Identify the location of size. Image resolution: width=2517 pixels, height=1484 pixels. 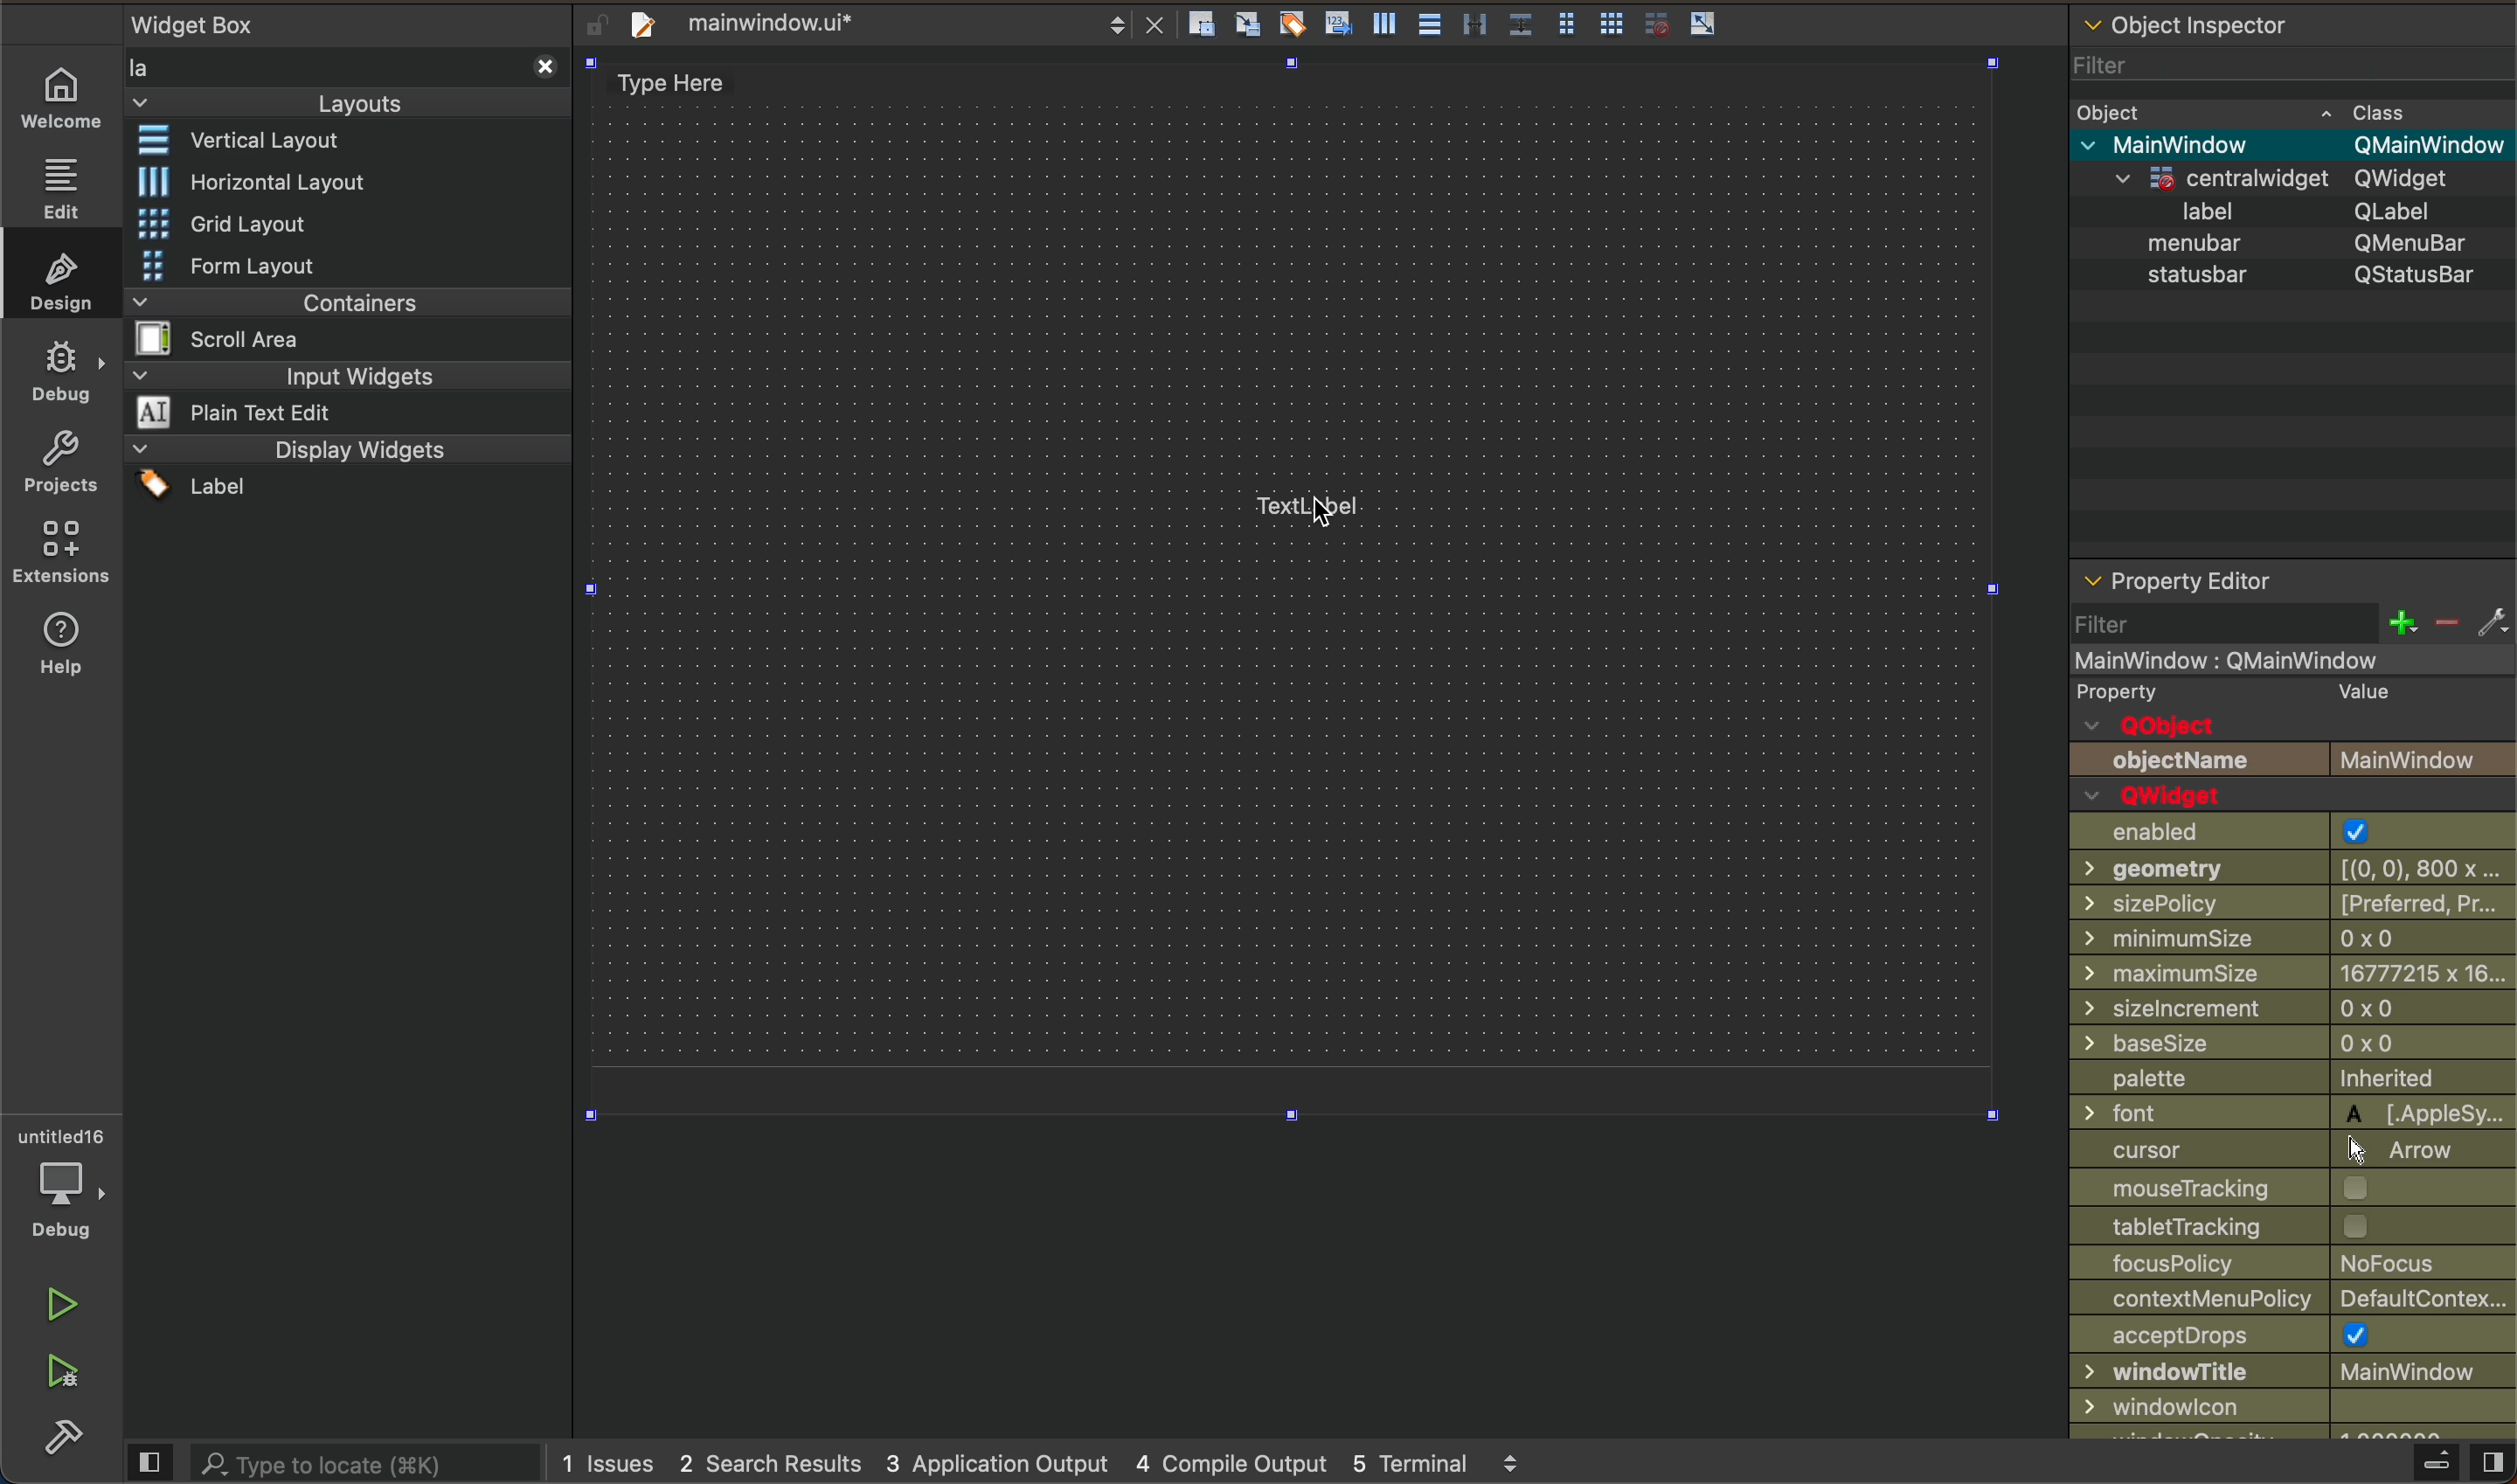
(2273, 942).